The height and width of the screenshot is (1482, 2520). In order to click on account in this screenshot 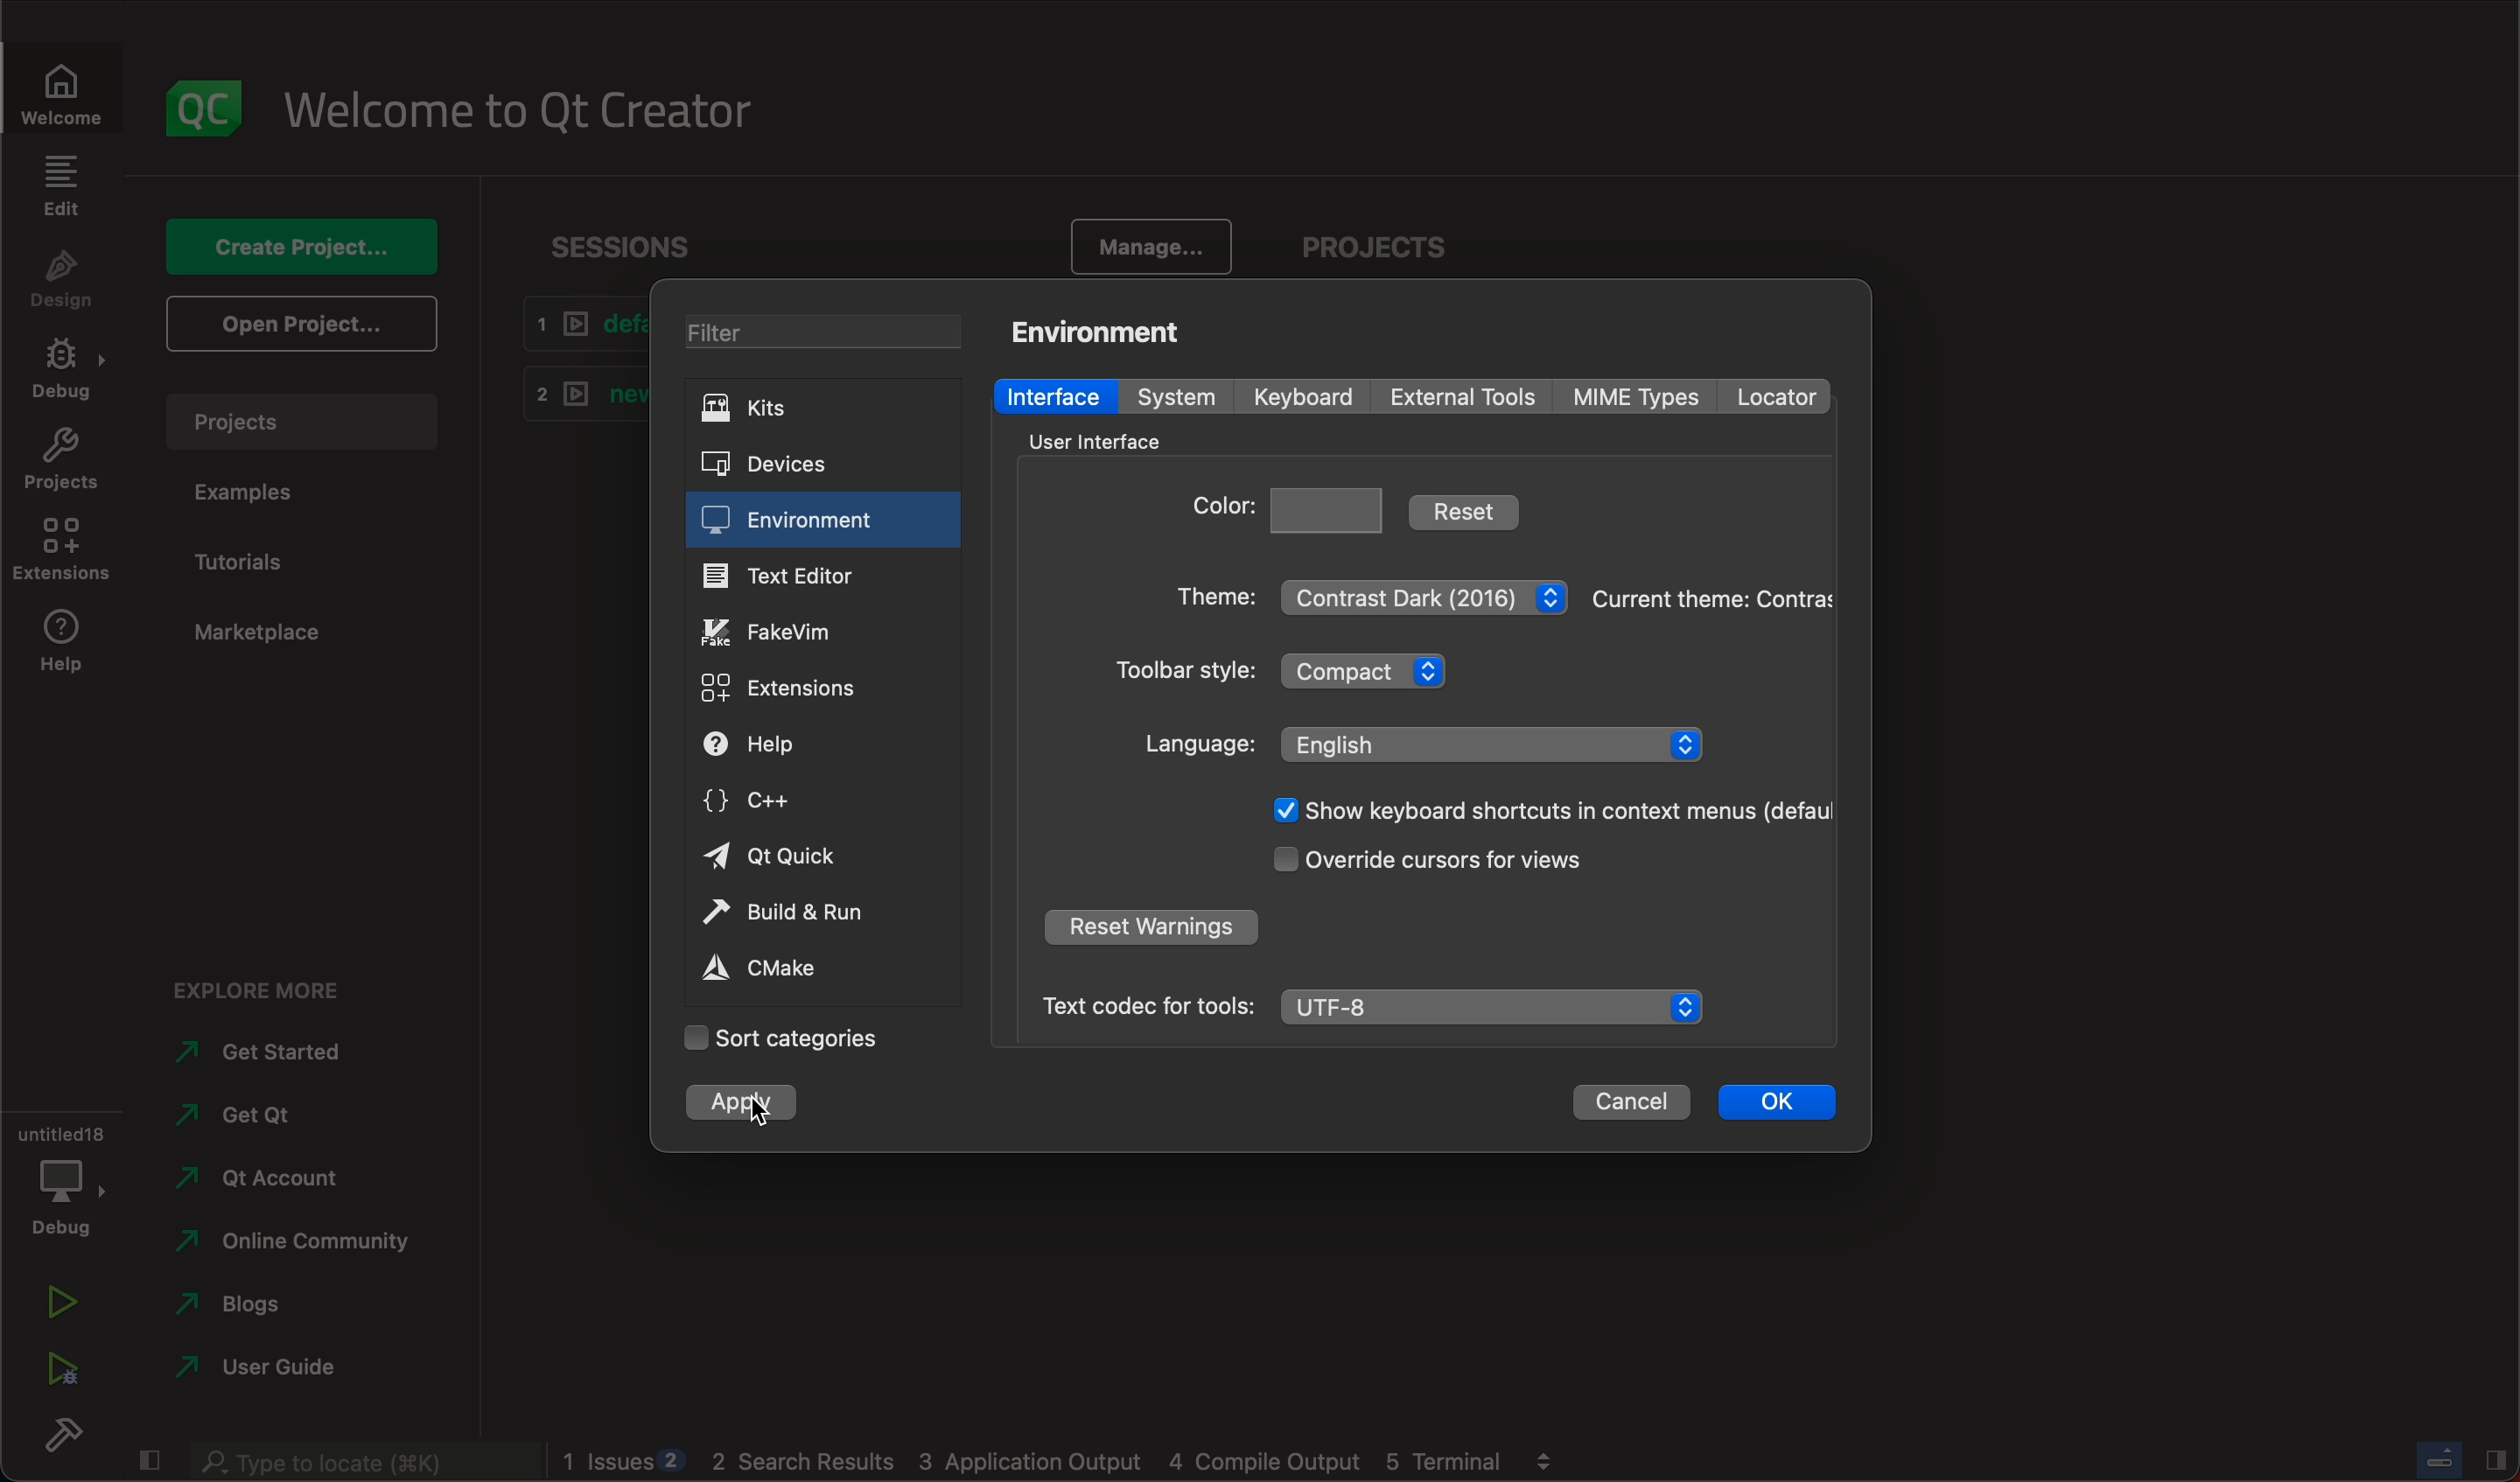, I will do `click(282, 1175)`.